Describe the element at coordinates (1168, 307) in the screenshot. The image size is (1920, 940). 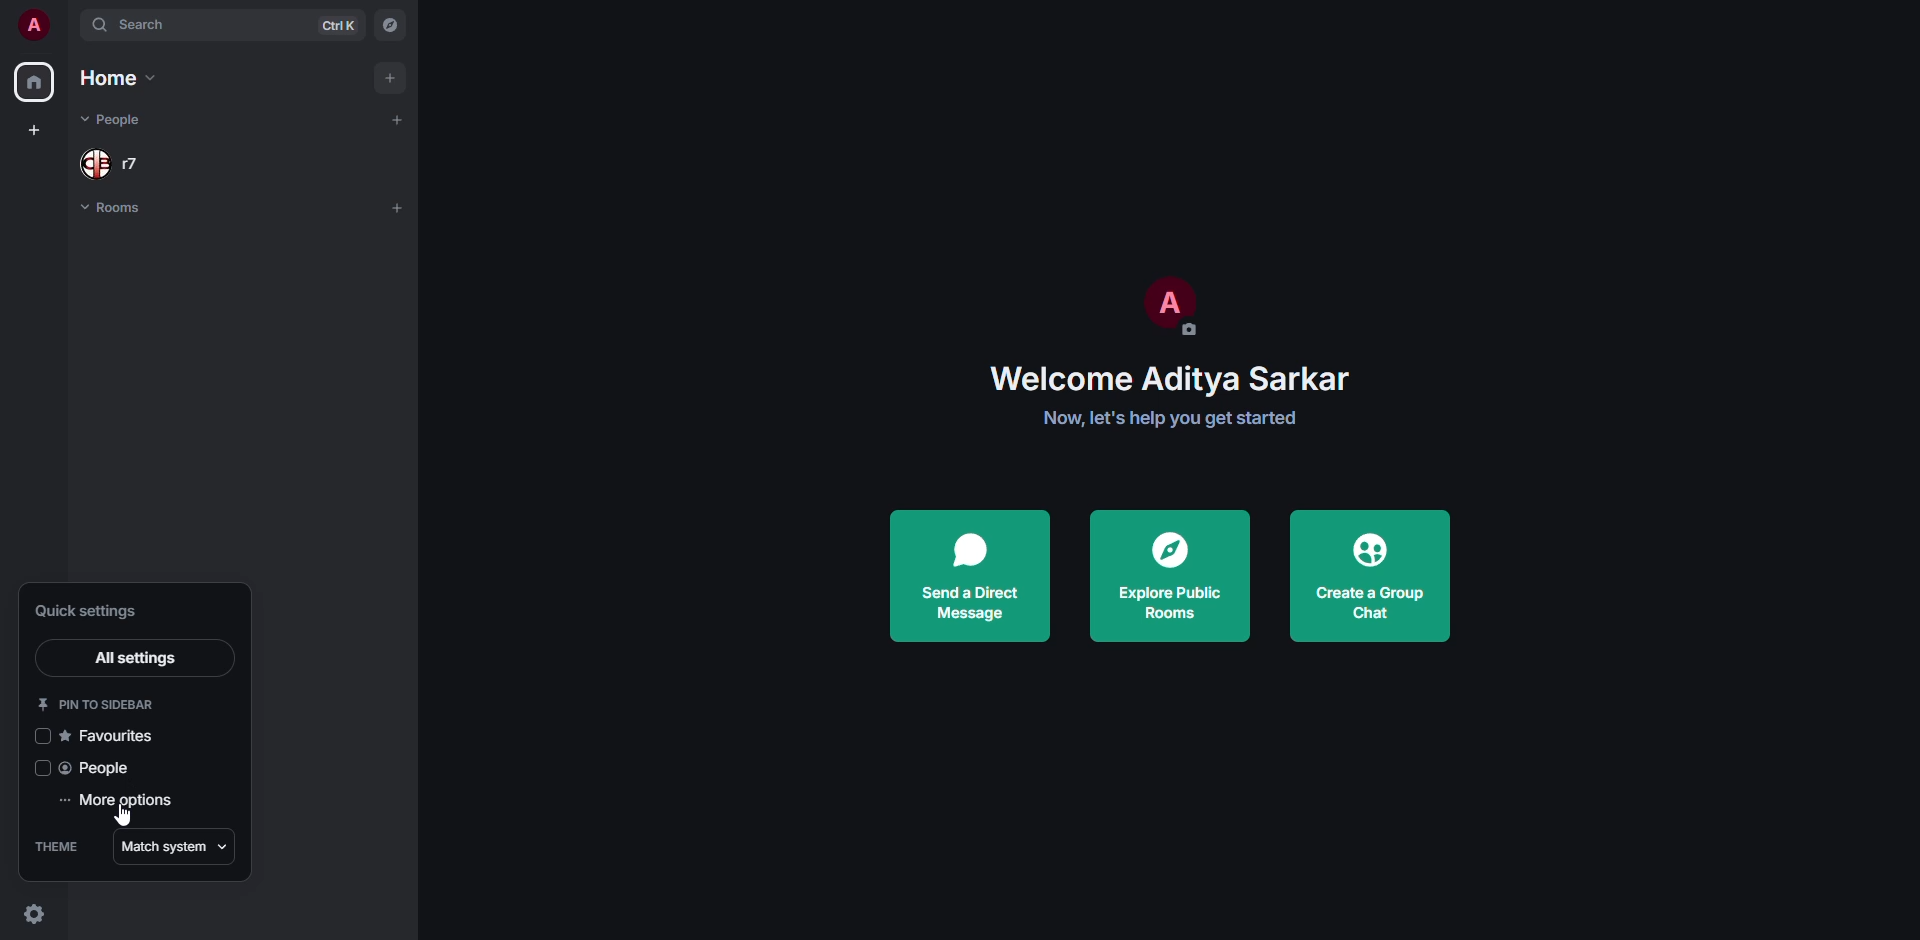
I see `profile pic` at that location.